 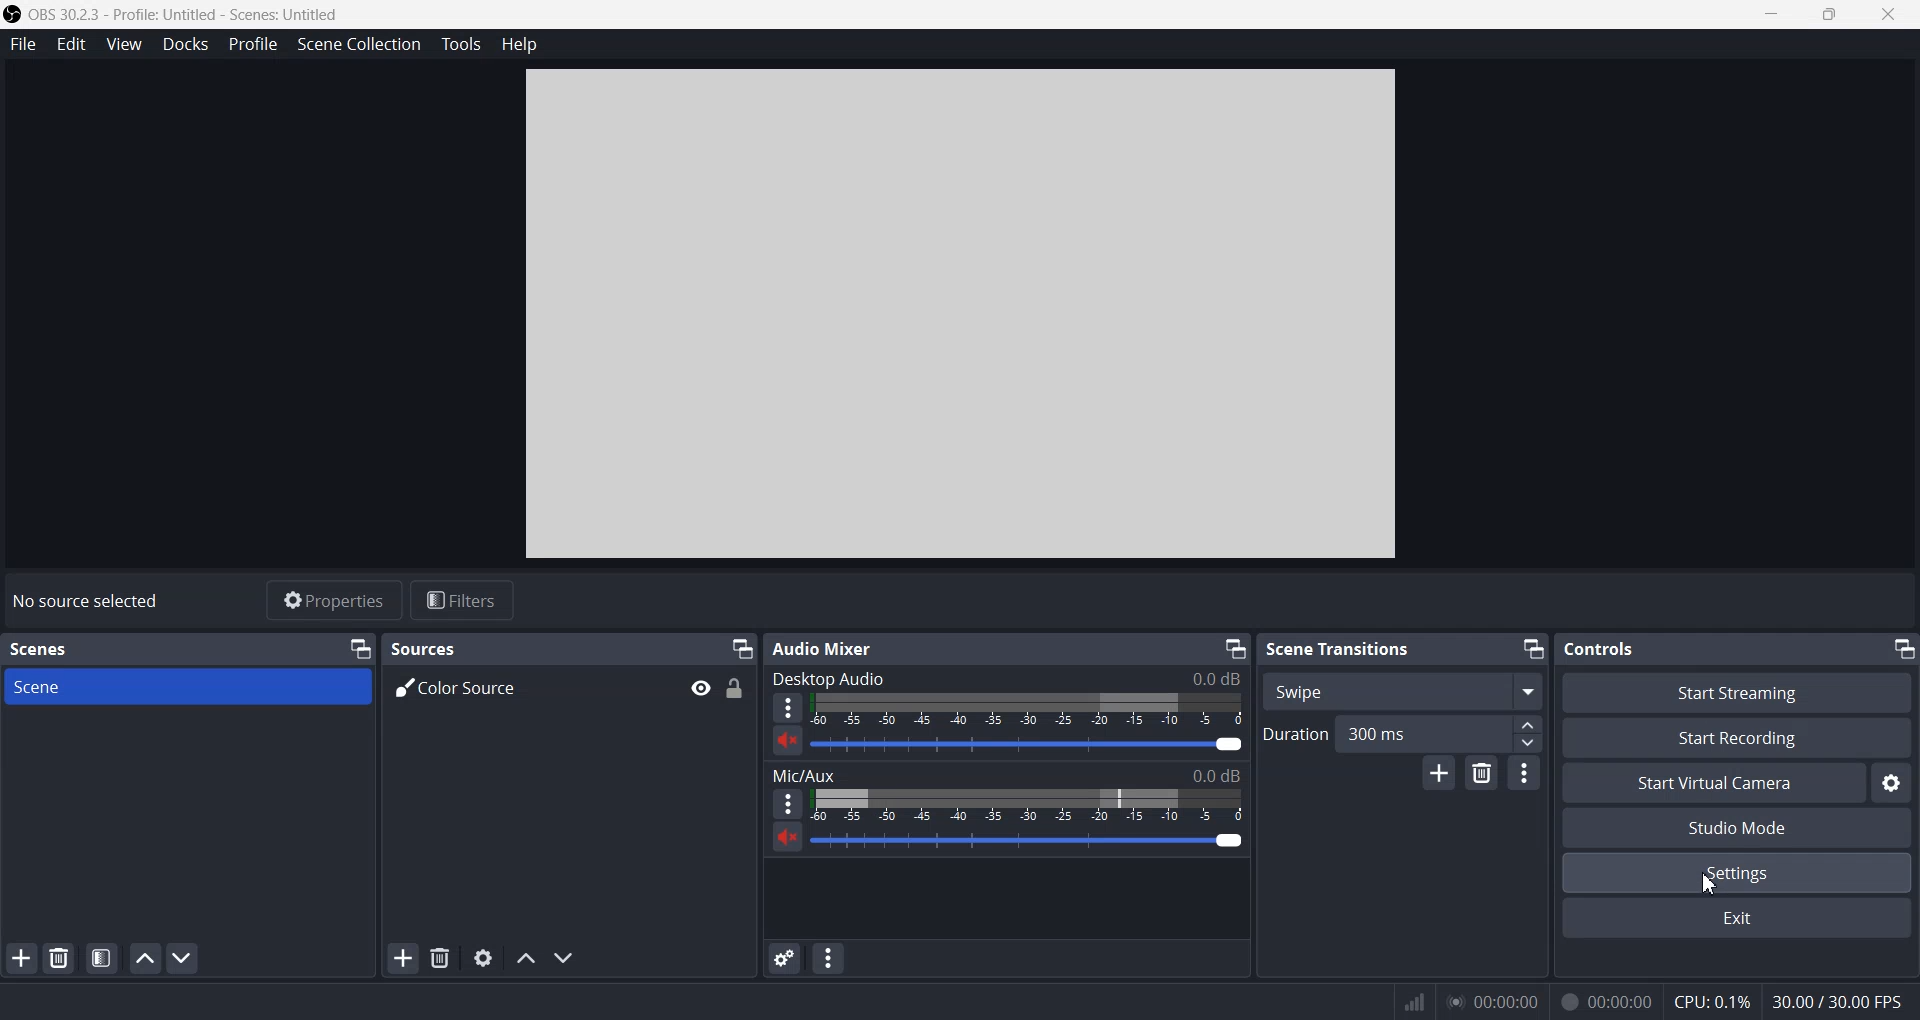 What do you see at coordinates (430, 649) in the screenshot?
I see `Text` at bounding box center [430, 649].